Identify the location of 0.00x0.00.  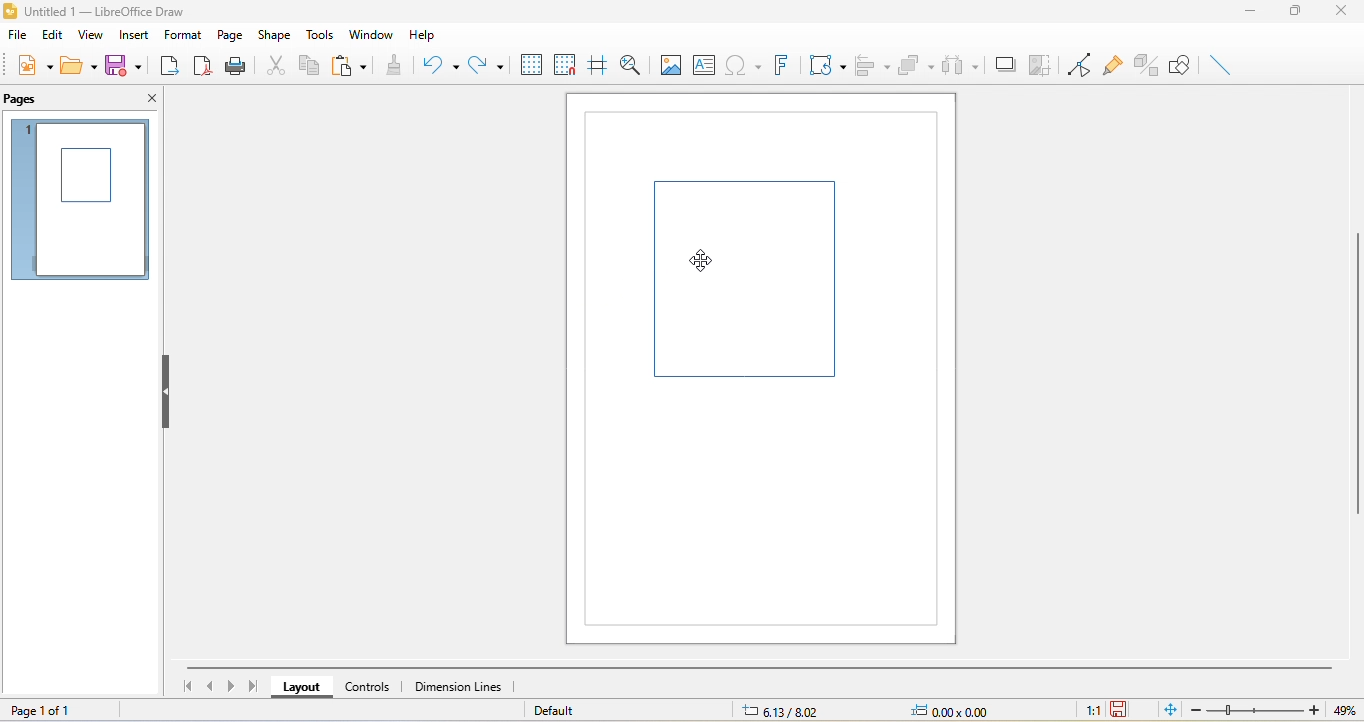
(950, 710).